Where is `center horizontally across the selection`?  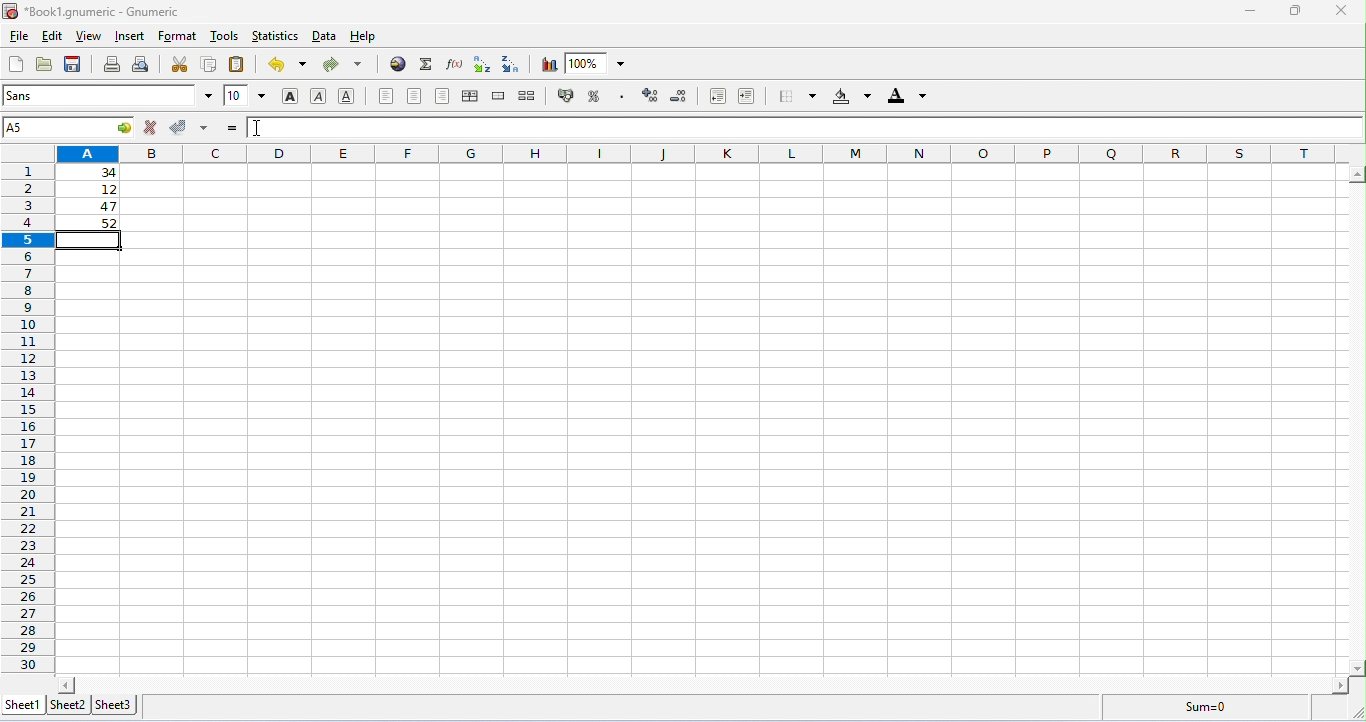
center horizontally across the selection is located at coordinates (470, 96).